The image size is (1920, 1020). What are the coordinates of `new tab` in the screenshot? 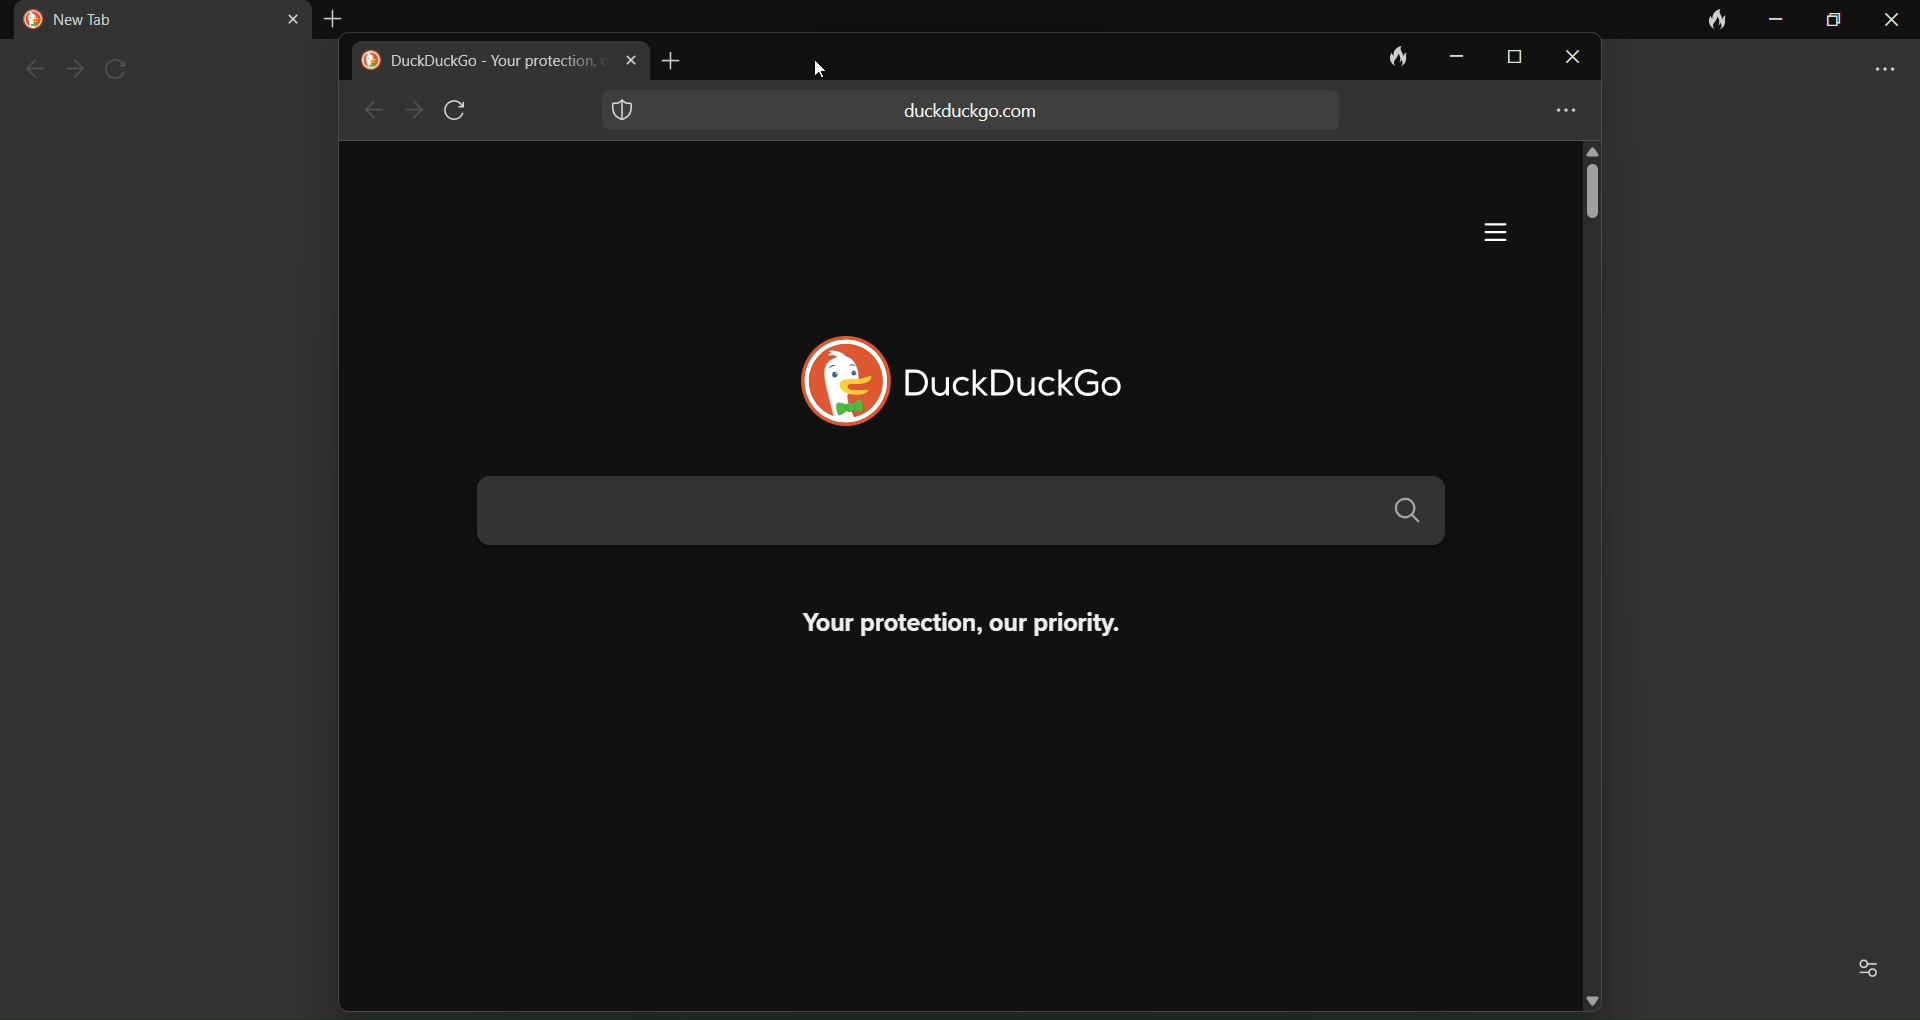 It's located at (689, 62).